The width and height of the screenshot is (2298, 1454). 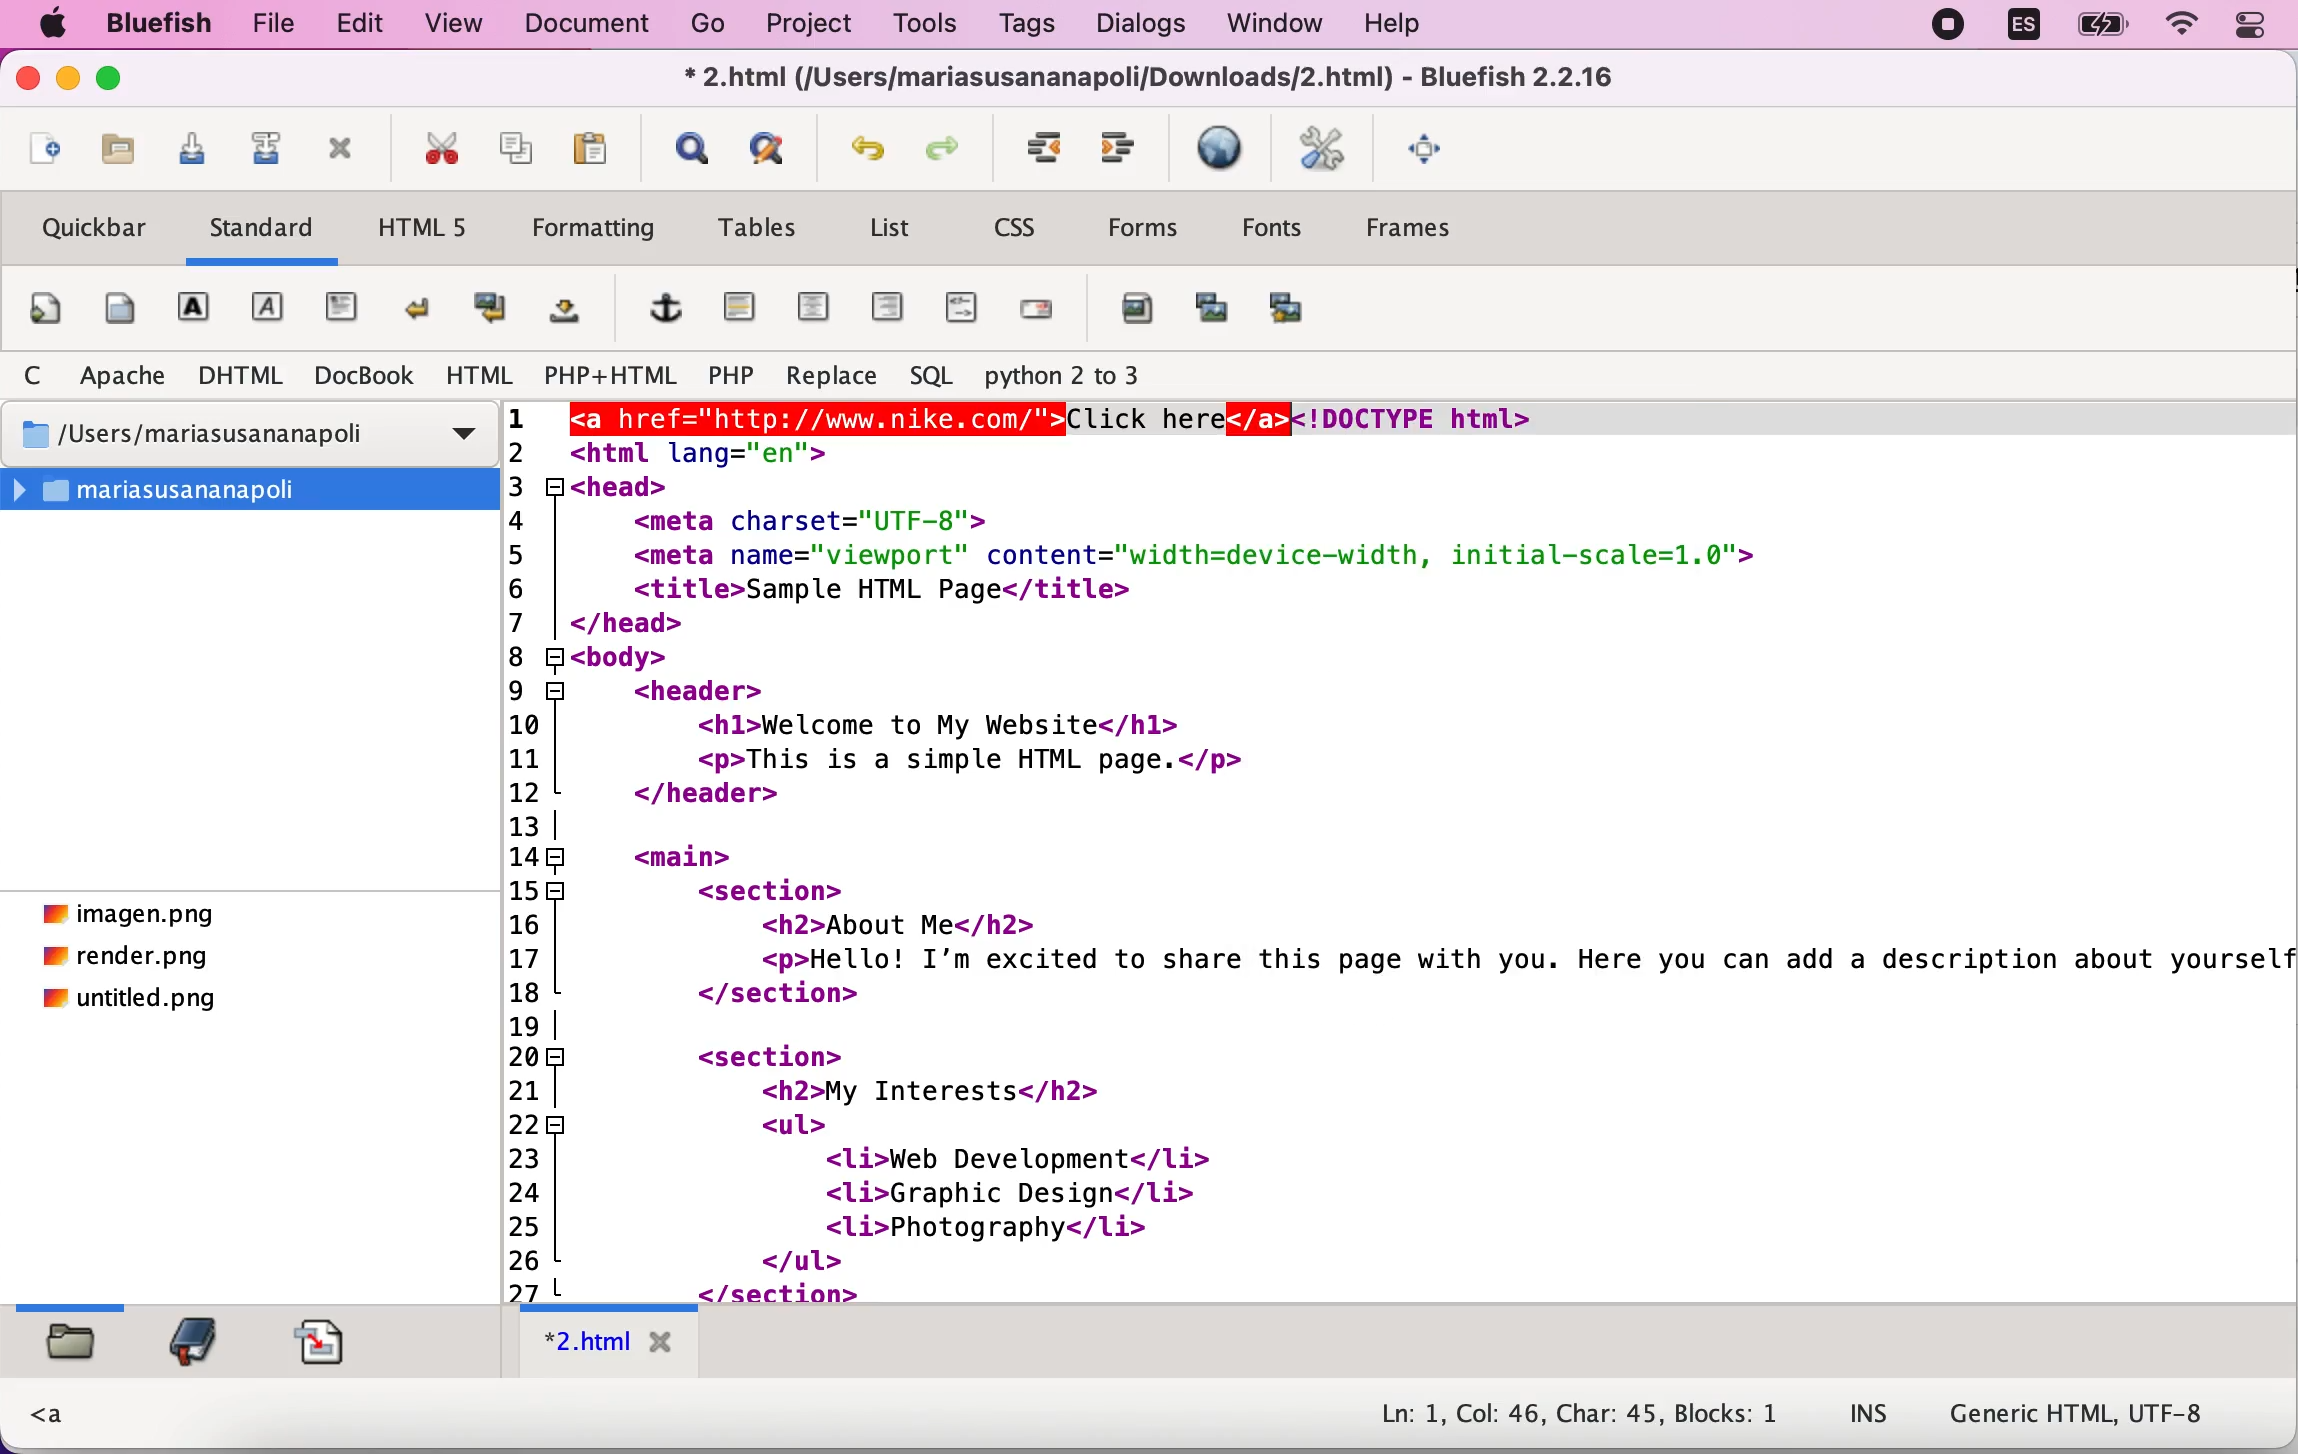 What do you see at coordinates (811, 308) in the screenshot?
I see `center` at bounding box center [811, 308].